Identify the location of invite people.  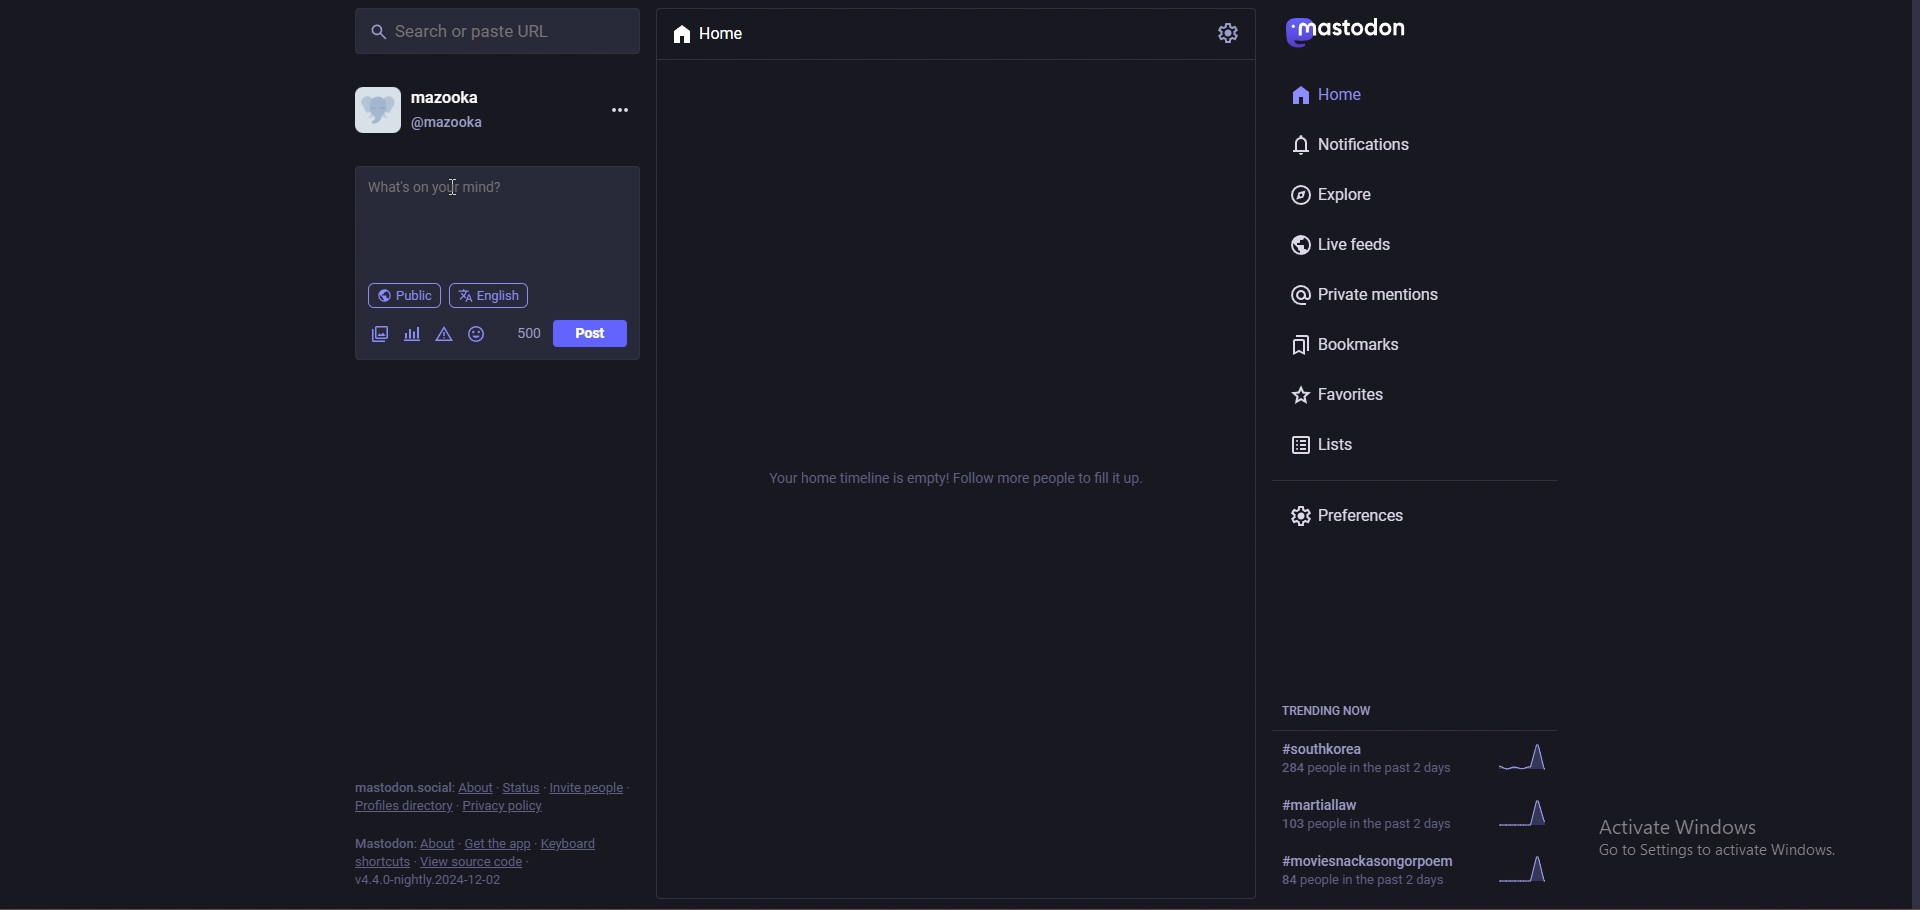
(589, 787).